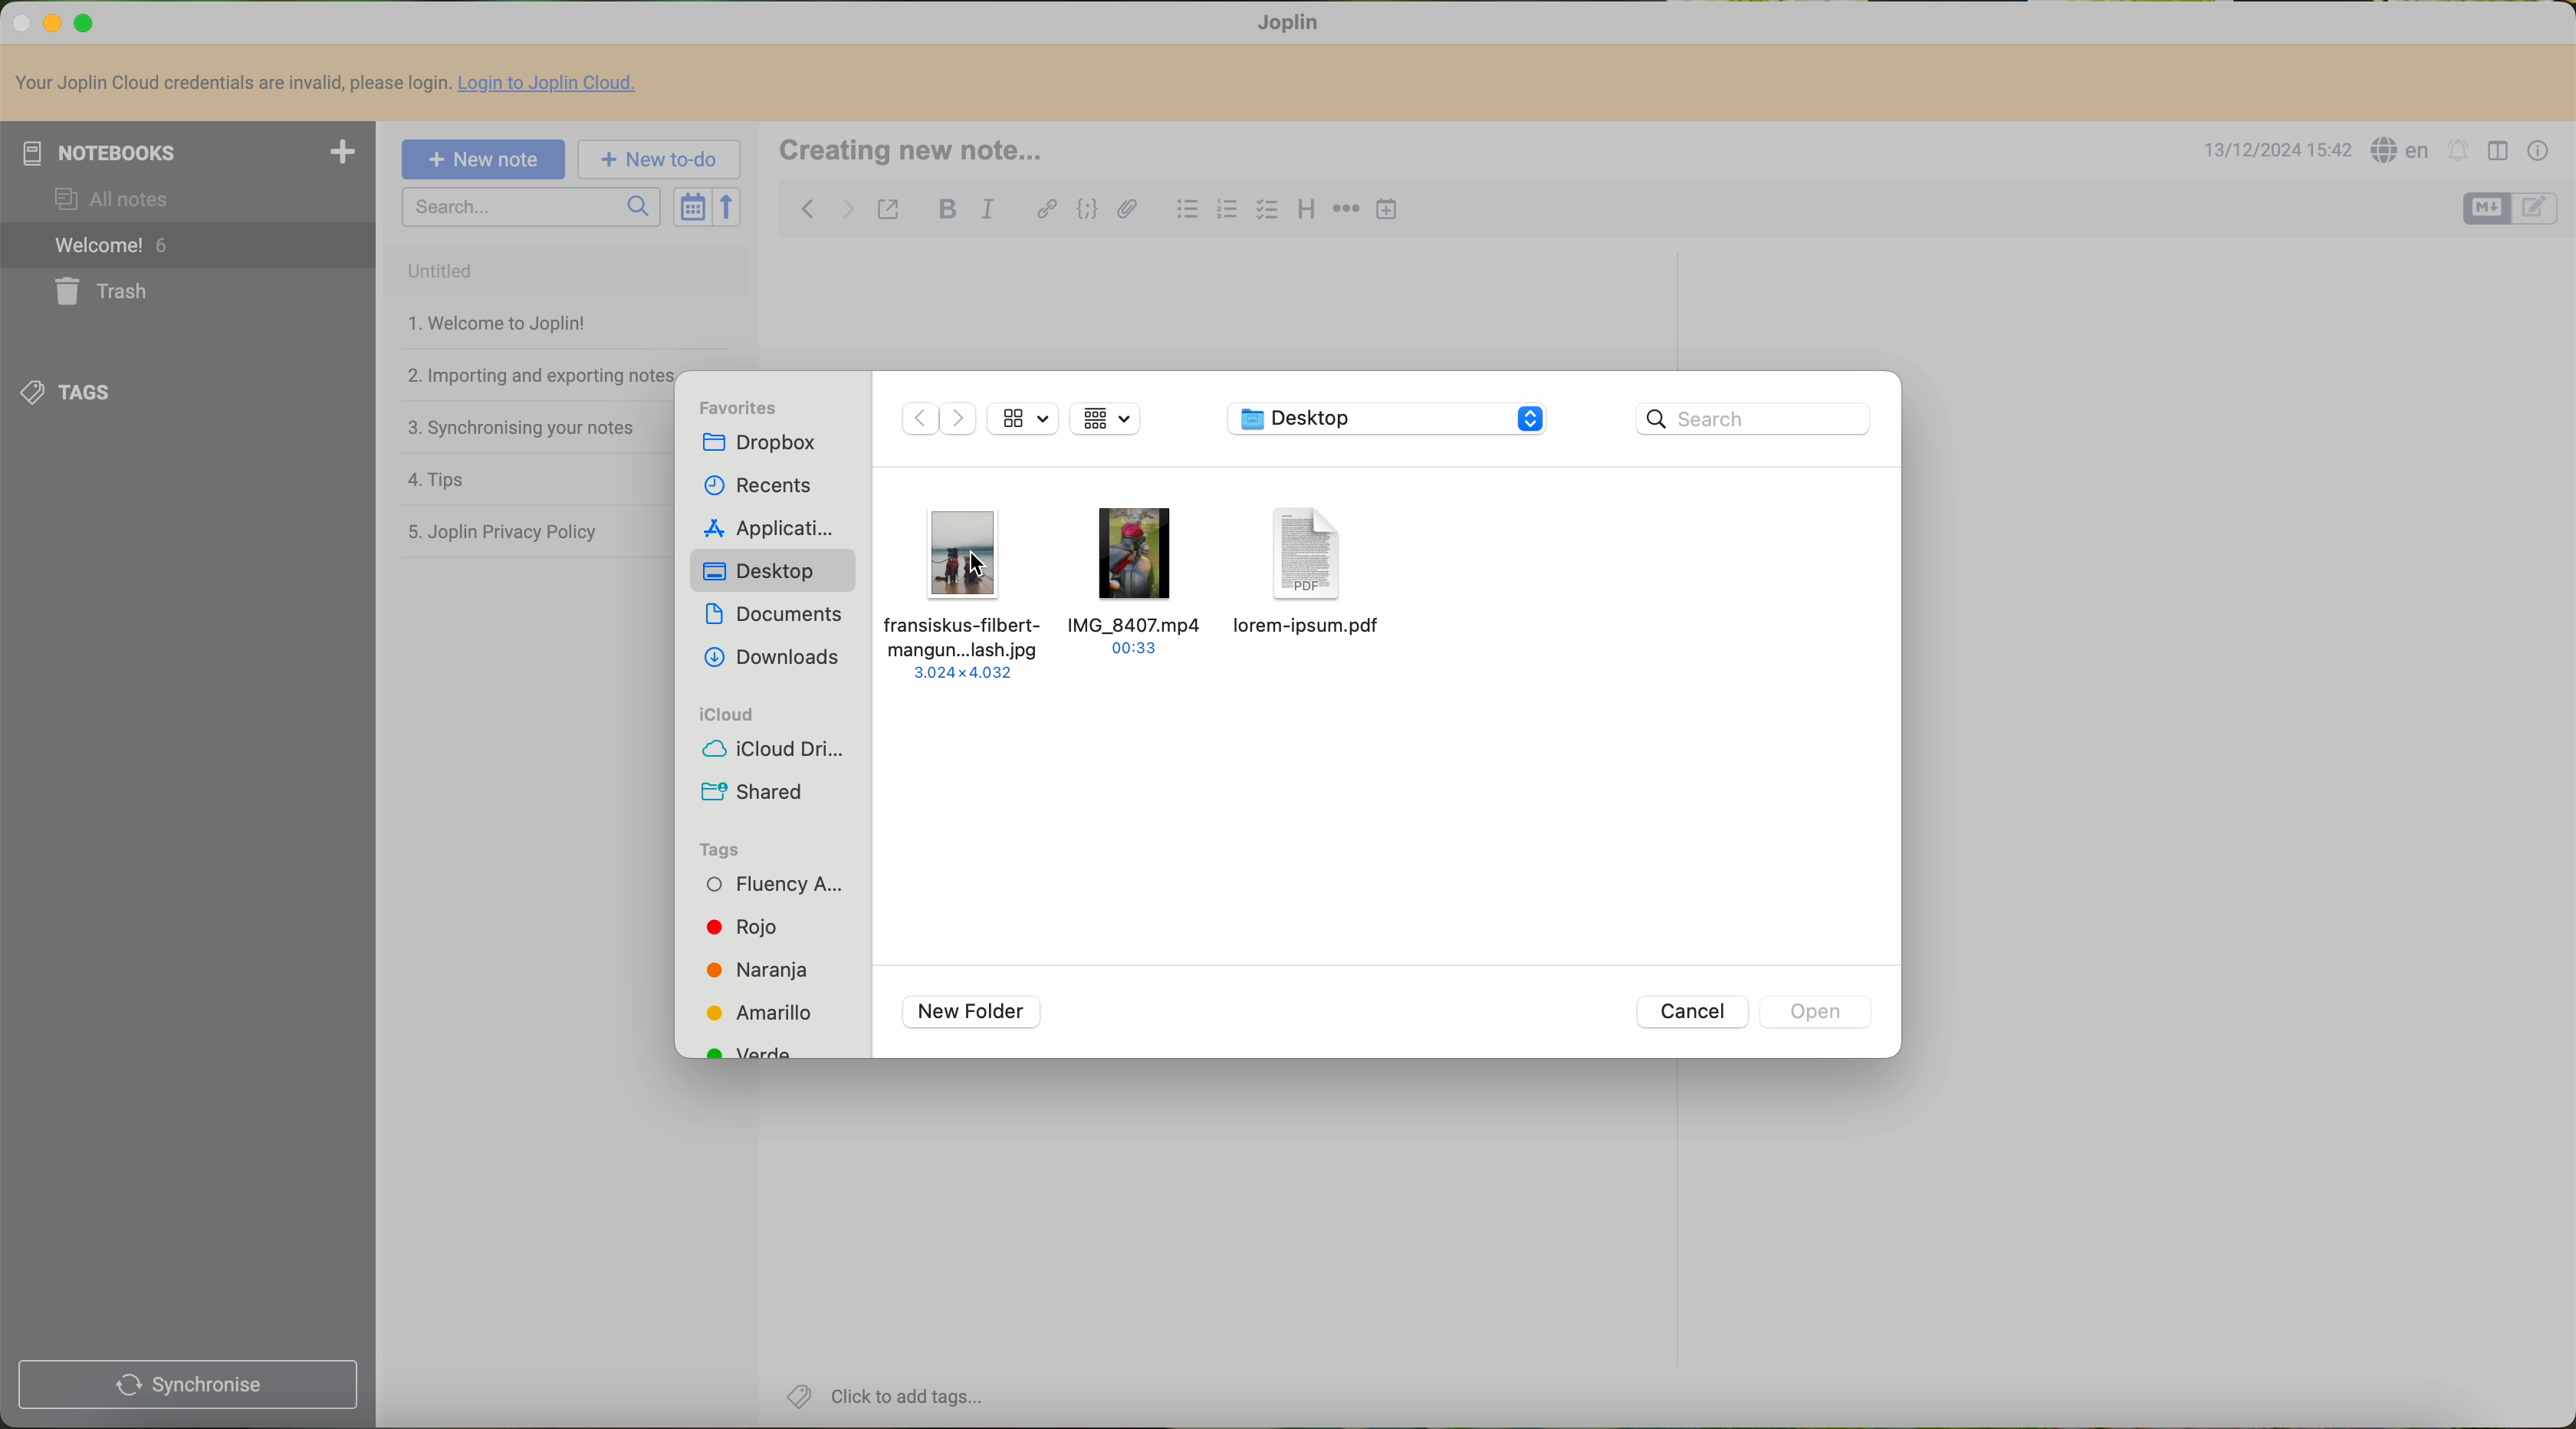  Describe the element at coordinates (19, 21) in the screenshot. I see `close Calibre` at that location.